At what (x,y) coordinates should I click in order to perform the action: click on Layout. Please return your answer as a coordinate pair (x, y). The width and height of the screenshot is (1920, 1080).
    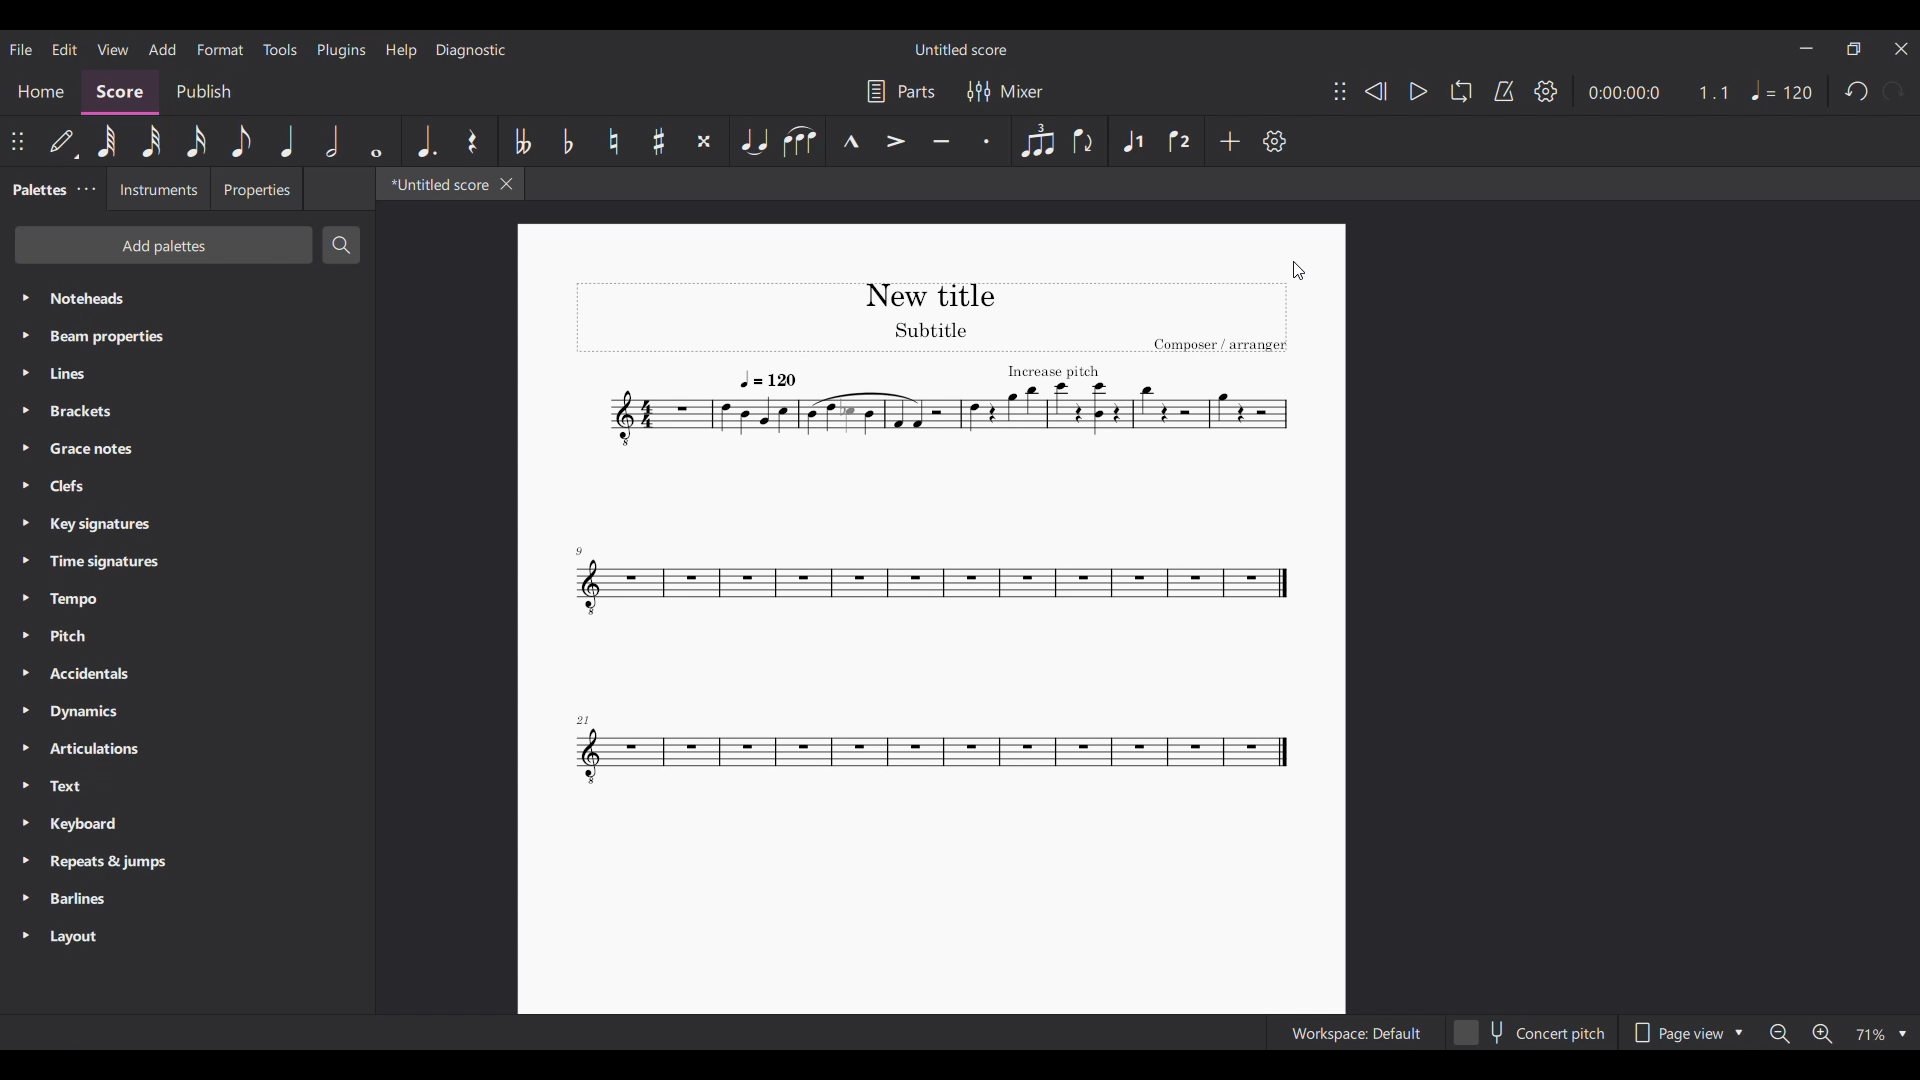
    Looking at the image, I should click on (188, 937).